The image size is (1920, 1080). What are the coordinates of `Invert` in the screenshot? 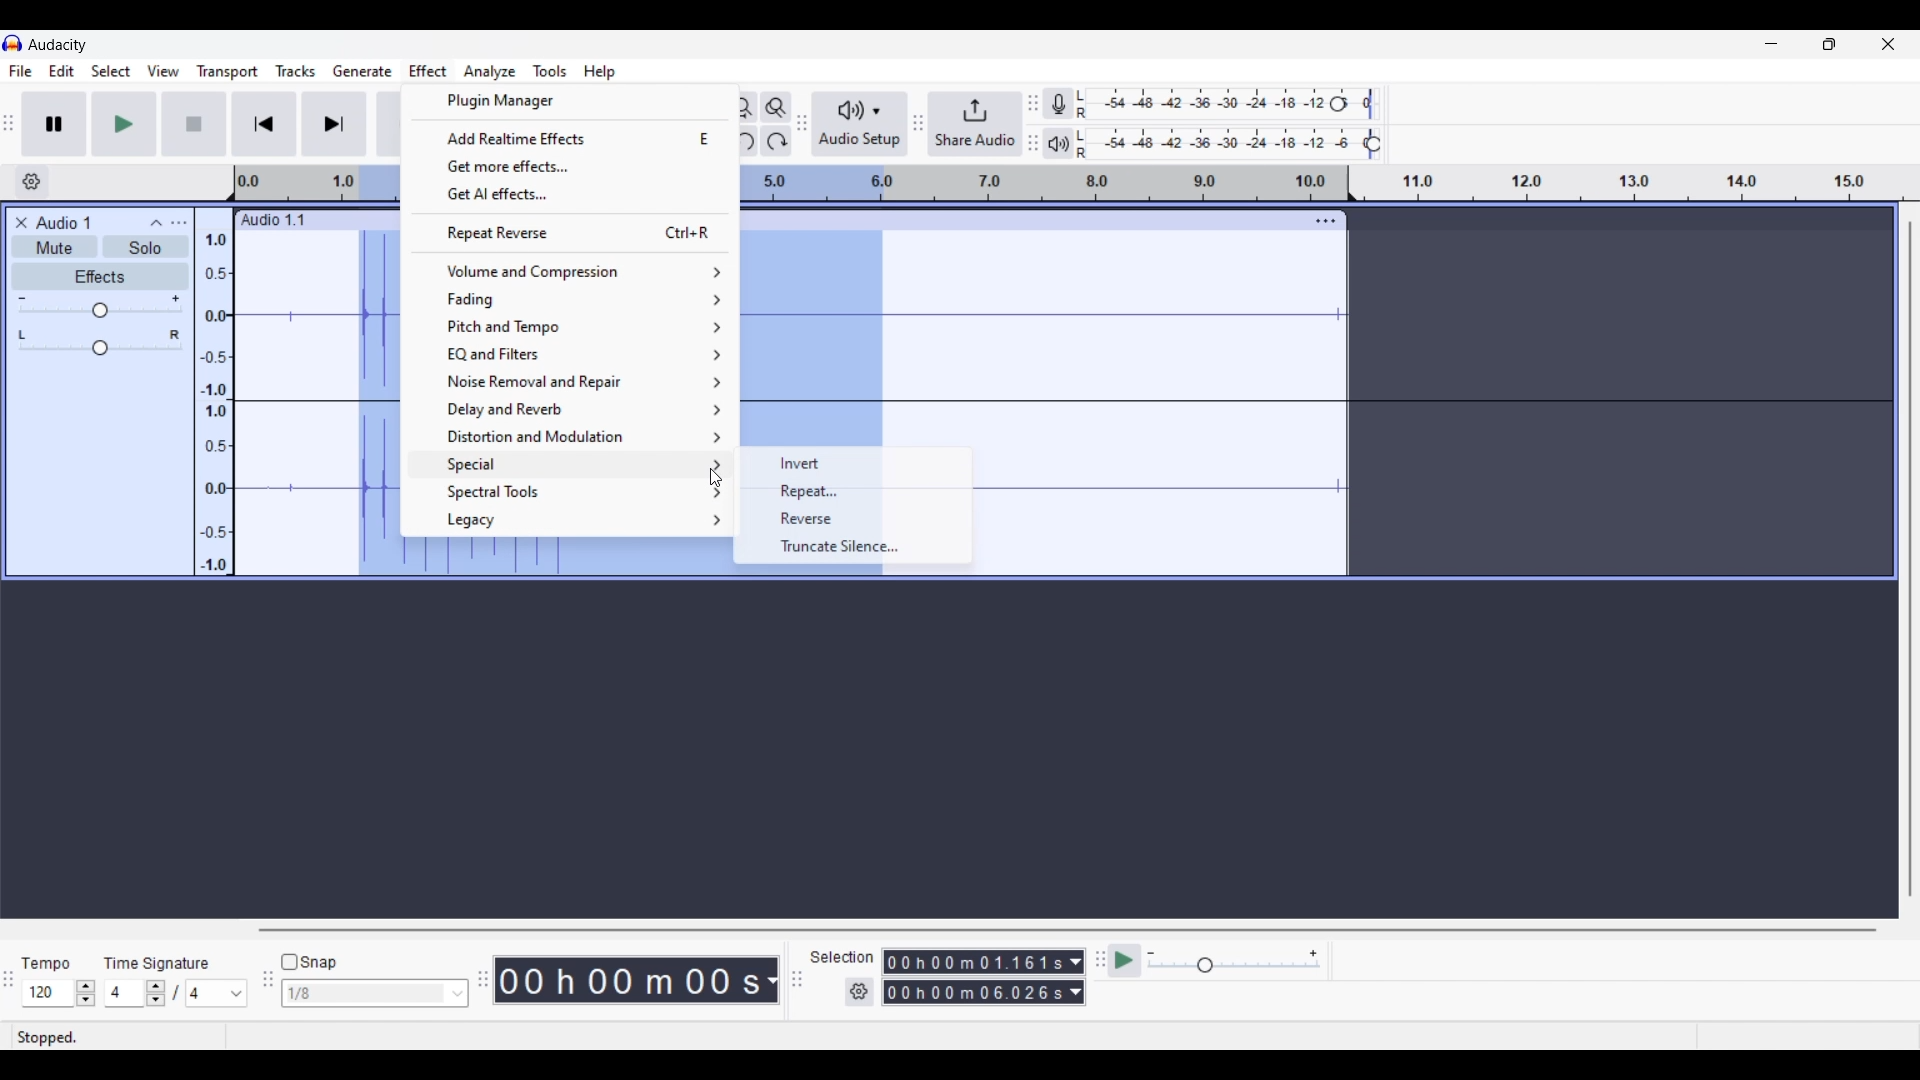 It's located at (855, 463).